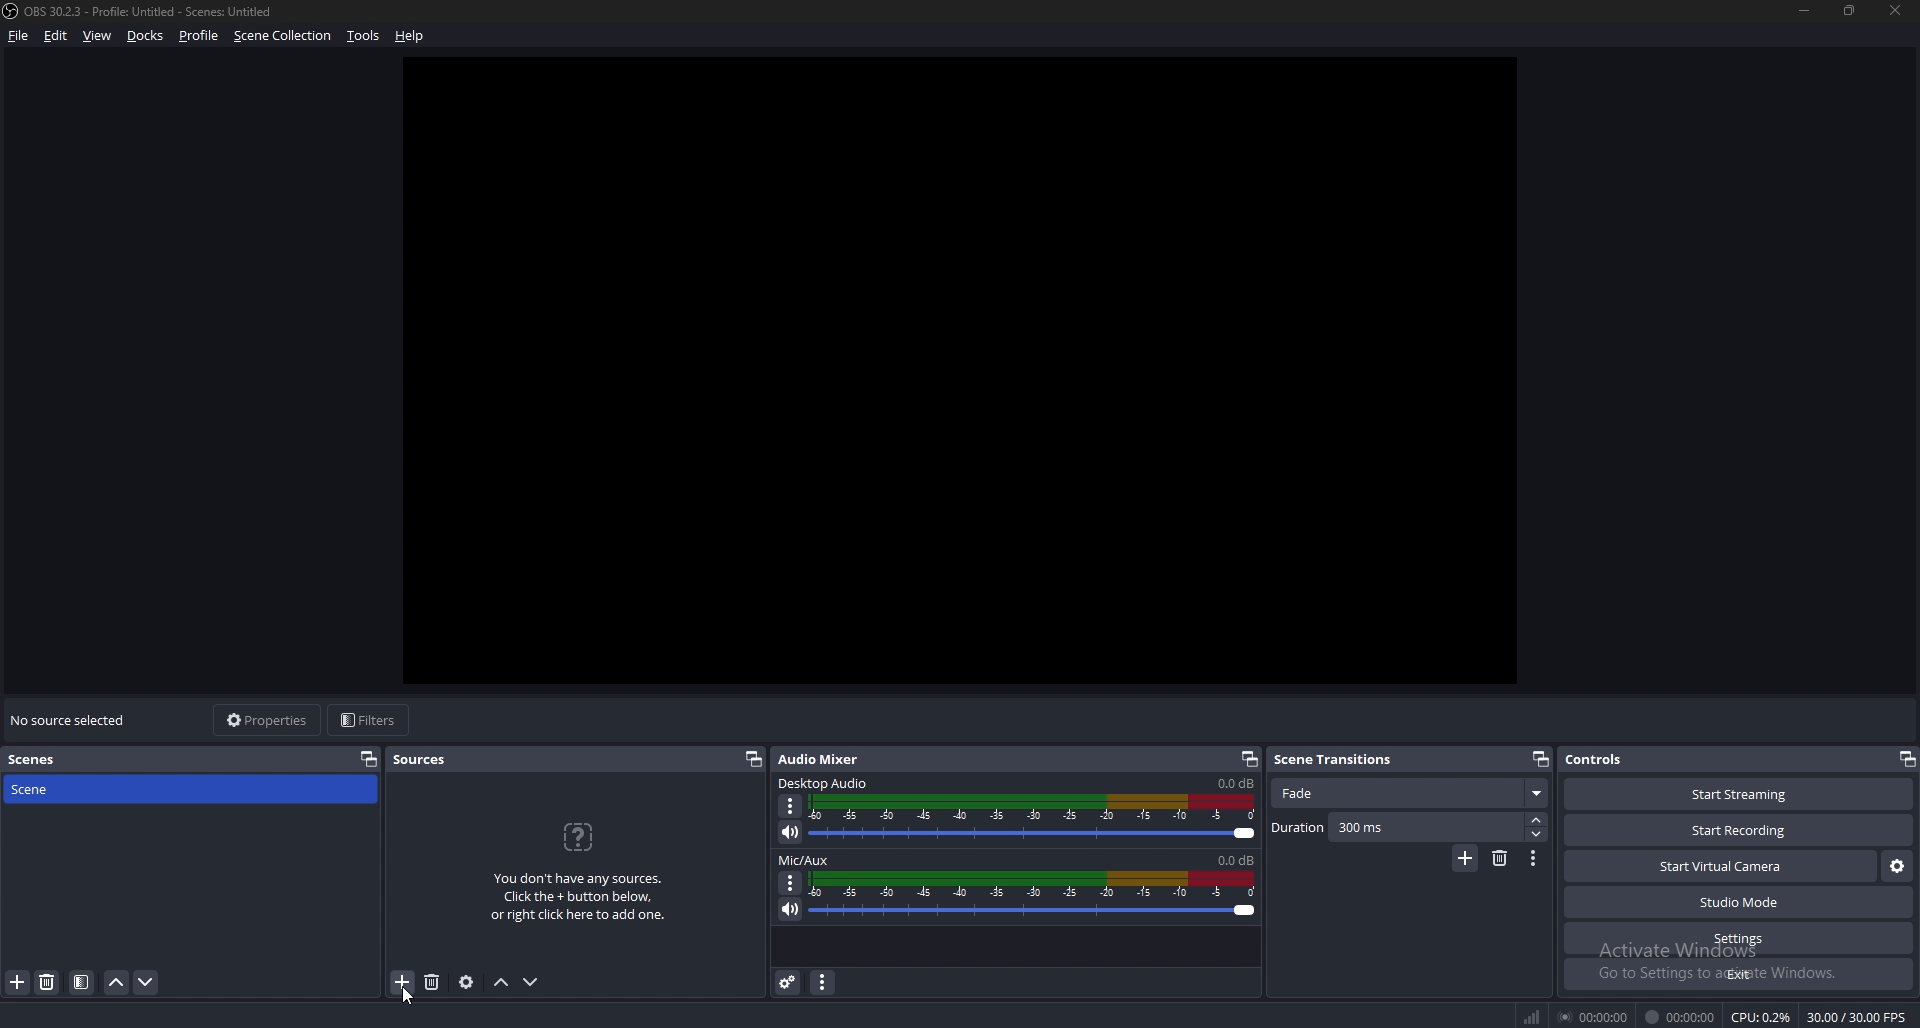 This screenshot has width=1920, height=1028. Describe the element at coordinates (820, 760) in the screenshot. I see `Audio mixer` at that location.